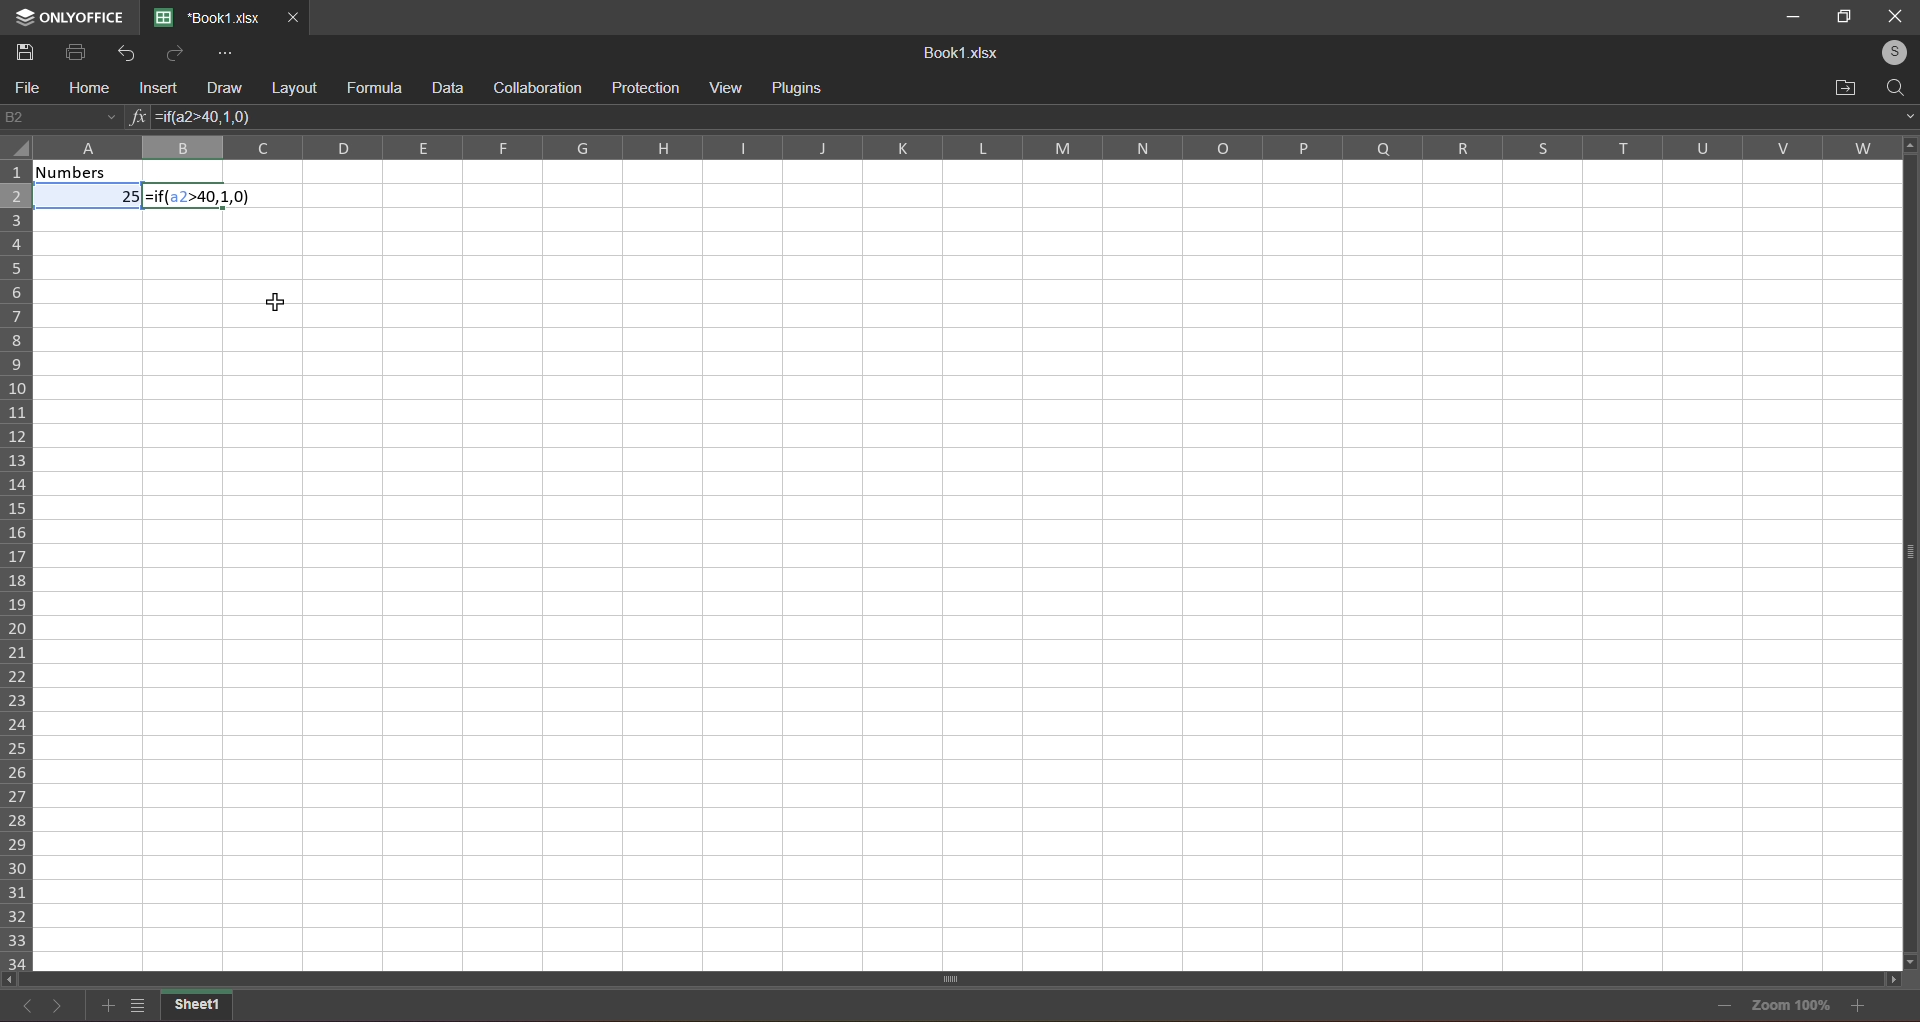  What do you see at coordinates (1888, 980) in the screenshot?
I see `scroll right` at bounding box center [1888, 980].